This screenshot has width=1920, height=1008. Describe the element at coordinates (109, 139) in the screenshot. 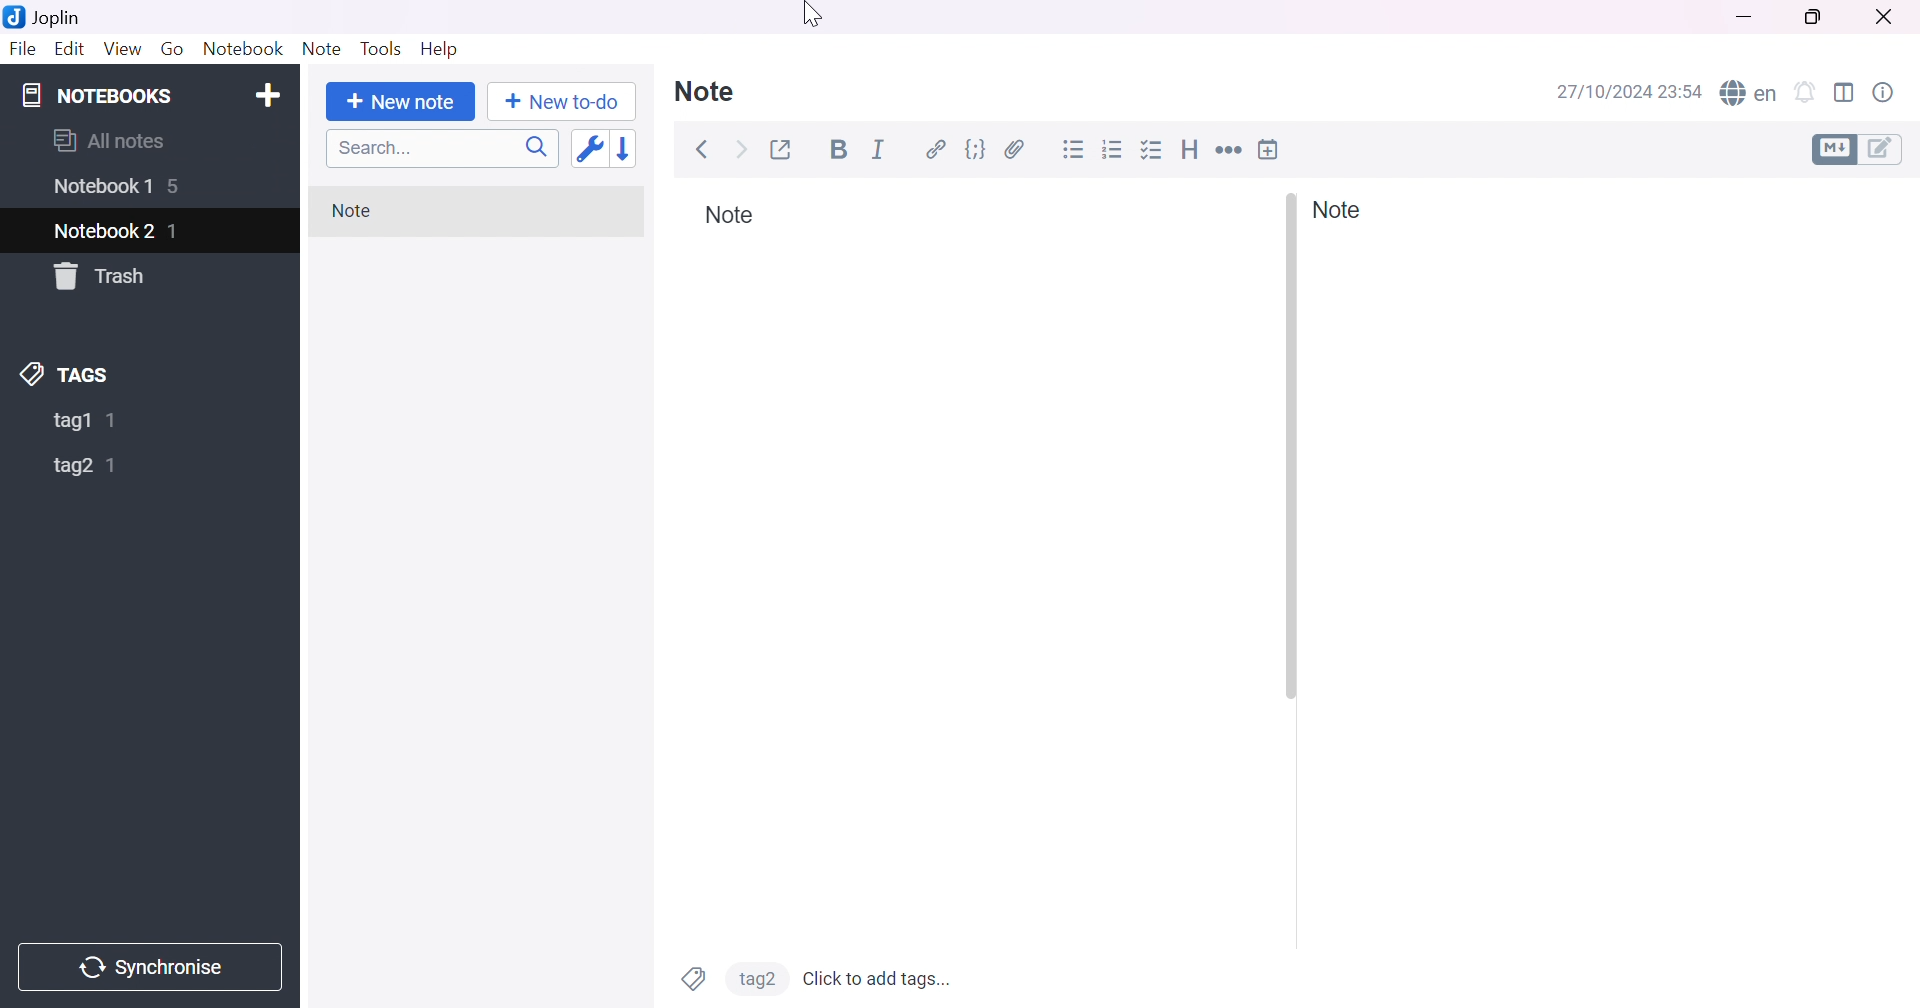

I see `All notes` at that location.